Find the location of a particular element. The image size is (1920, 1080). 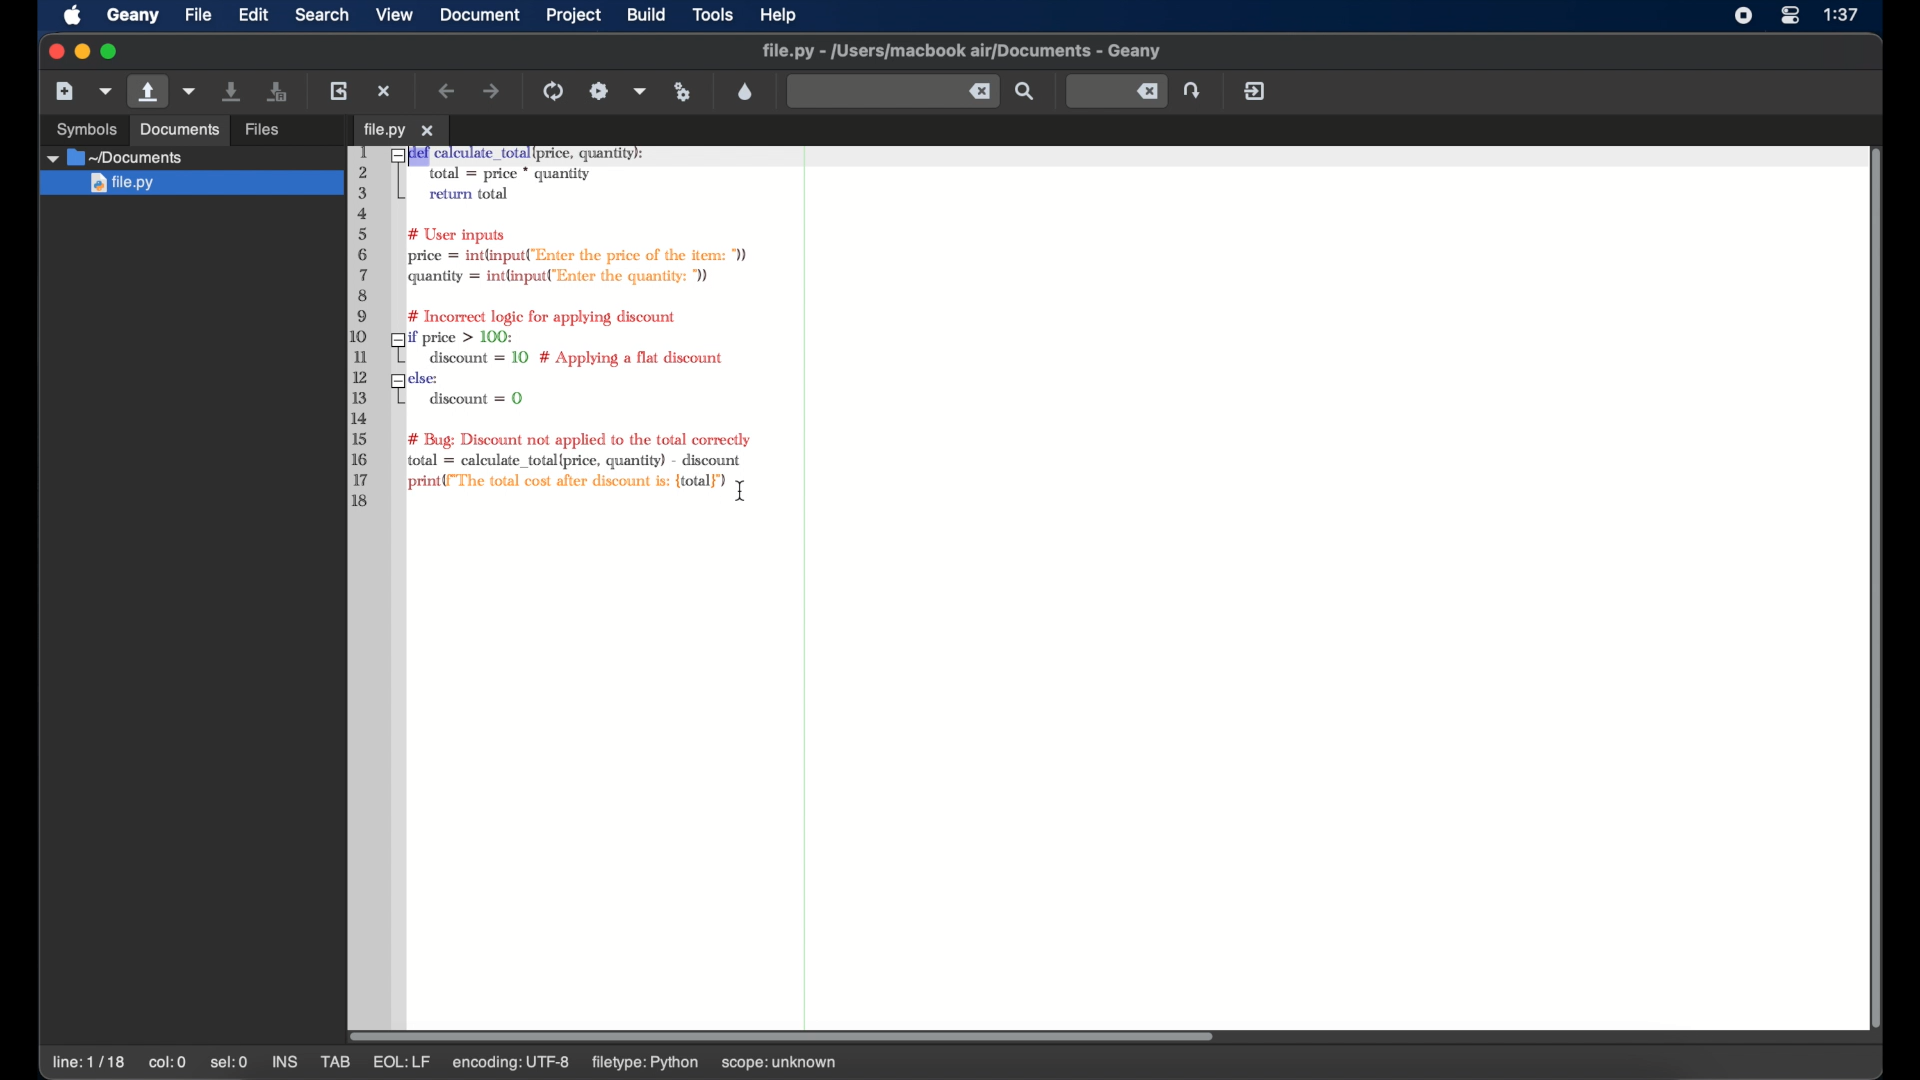

open file is located at coordinates (146, 92).